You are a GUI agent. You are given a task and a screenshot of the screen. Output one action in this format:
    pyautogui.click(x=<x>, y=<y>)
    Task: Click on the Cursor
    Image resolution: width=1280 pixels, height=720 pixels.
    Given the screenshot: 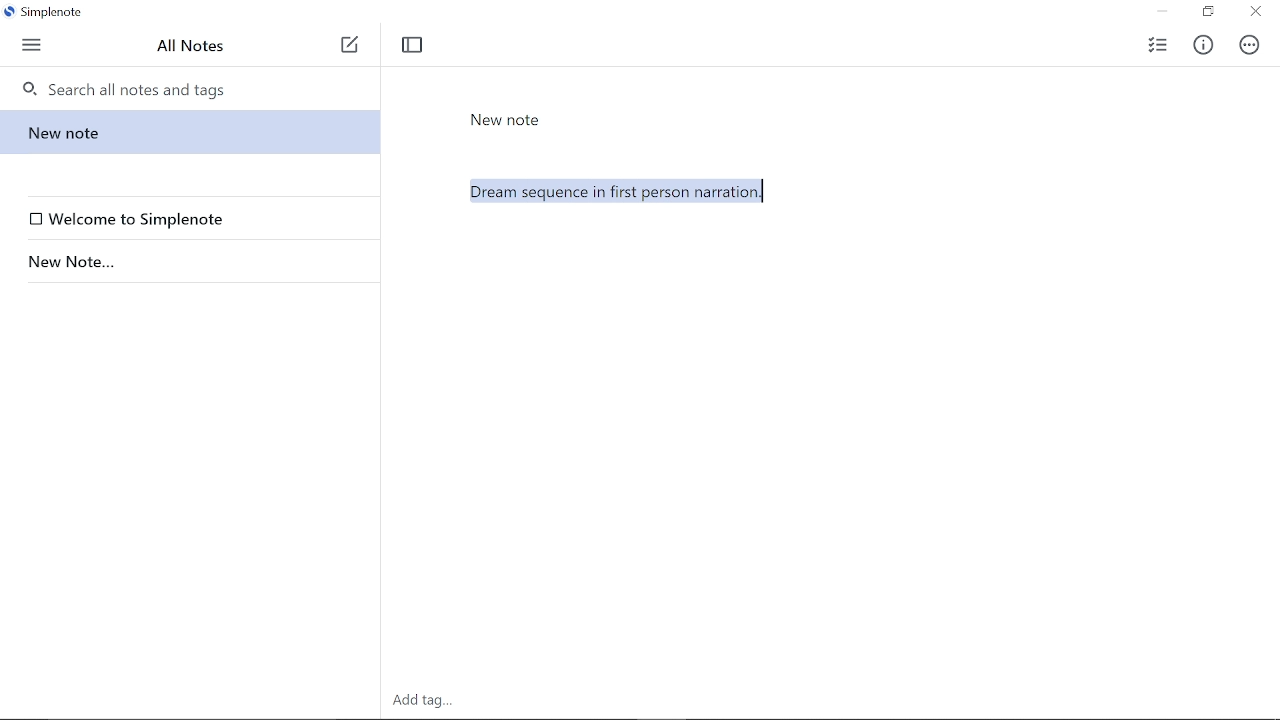 What is the action you would take?
    pyautogui.click(x=763, y=191)
    